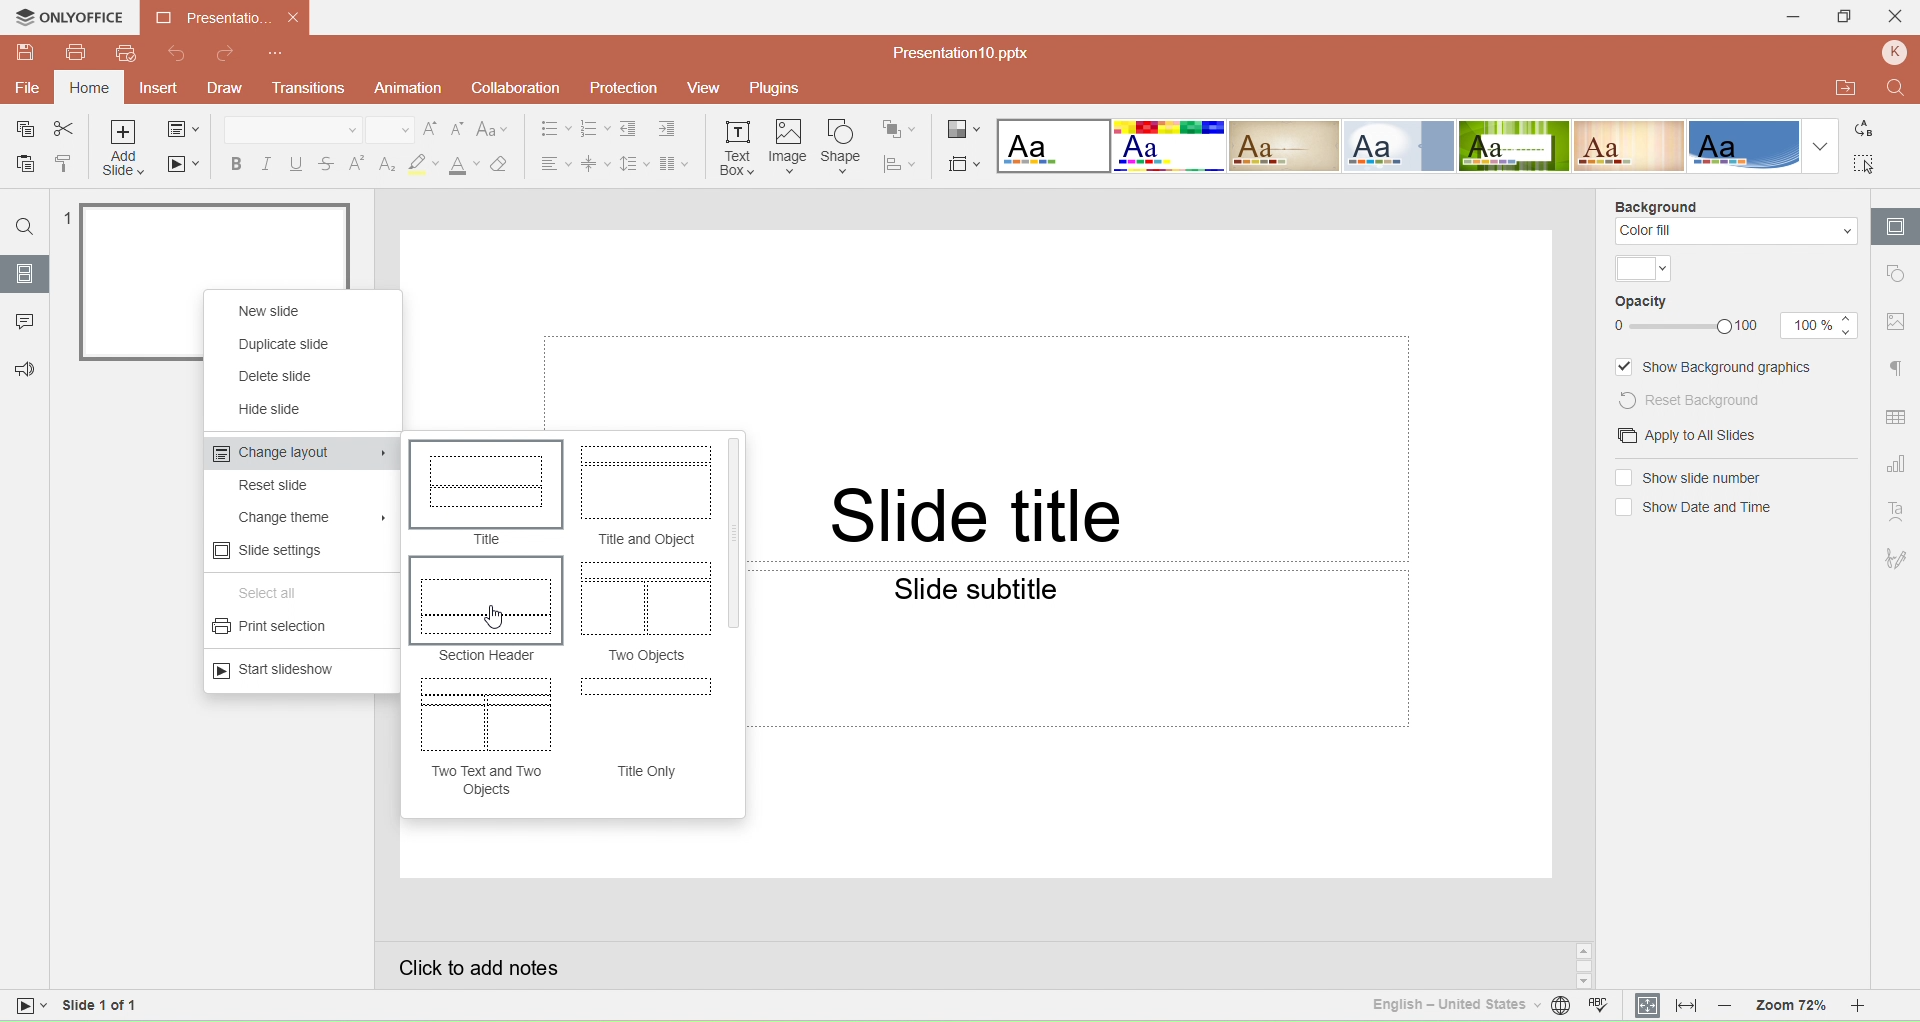  Describe the element at coordinates (1398, 146) in the screenshot. I see `Official` at that location.